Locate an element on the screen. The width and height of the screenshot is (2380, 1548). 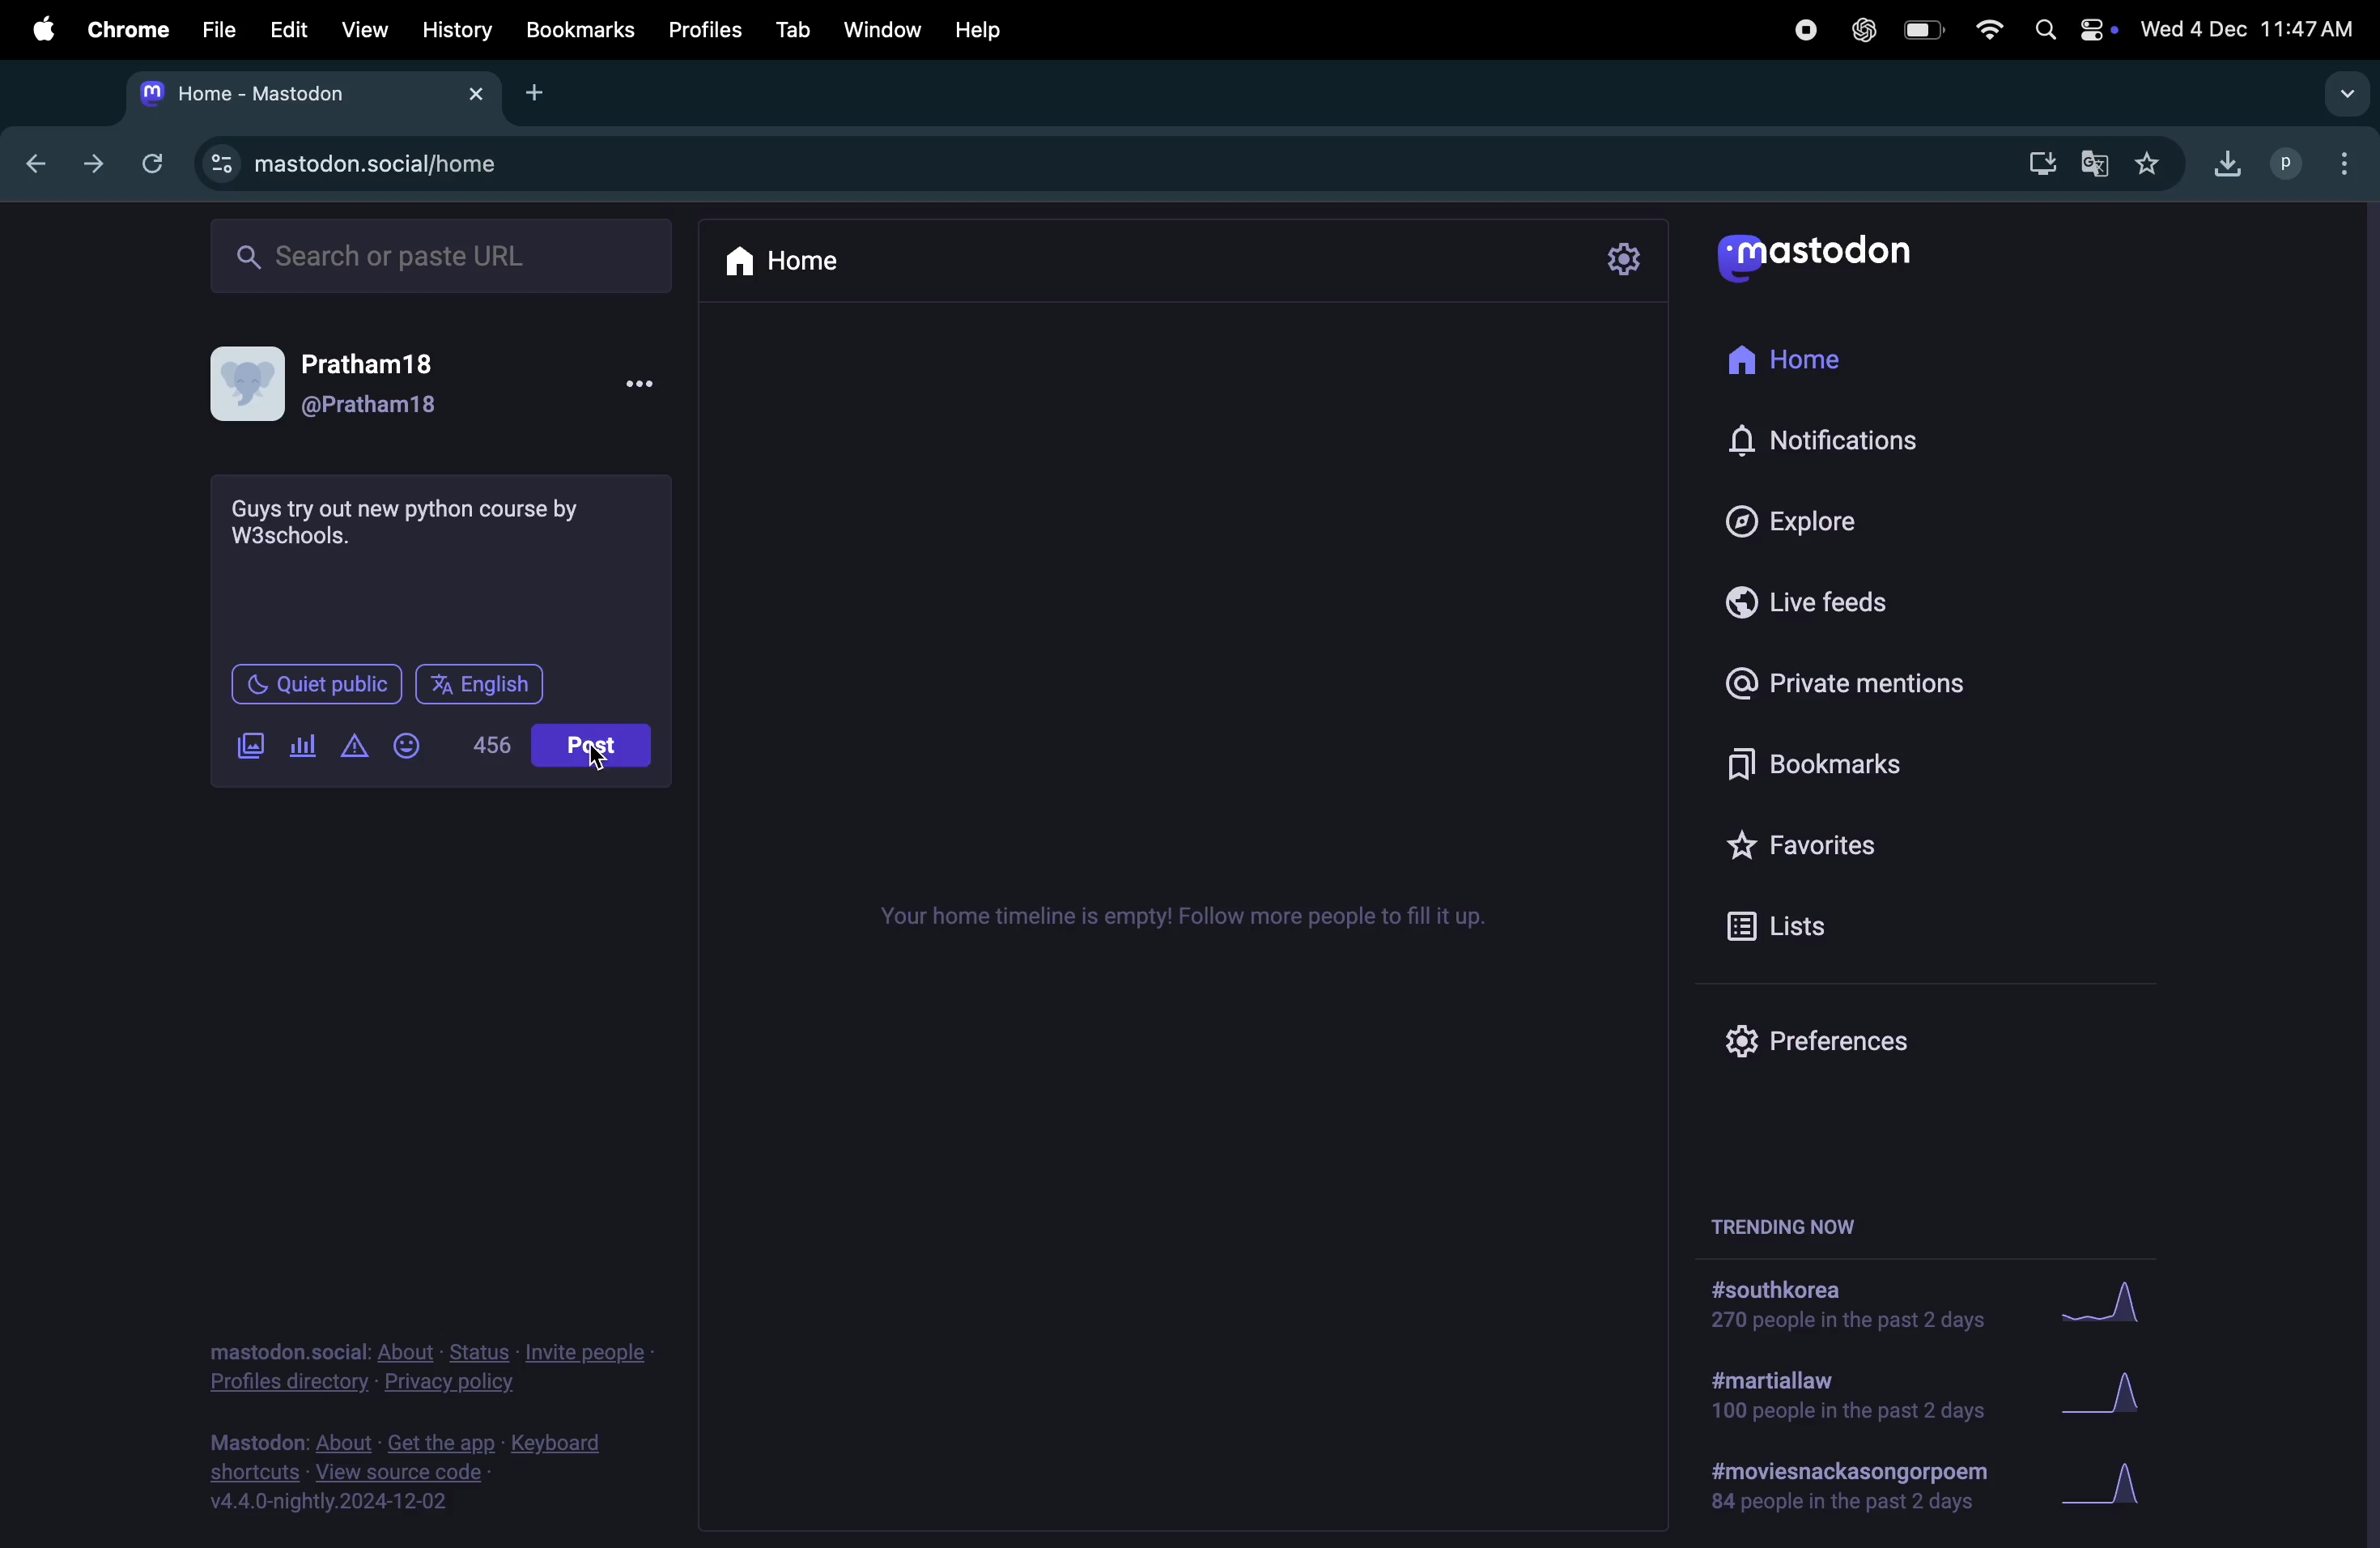
Privacy and policy is located at coordinates (430, 1364).